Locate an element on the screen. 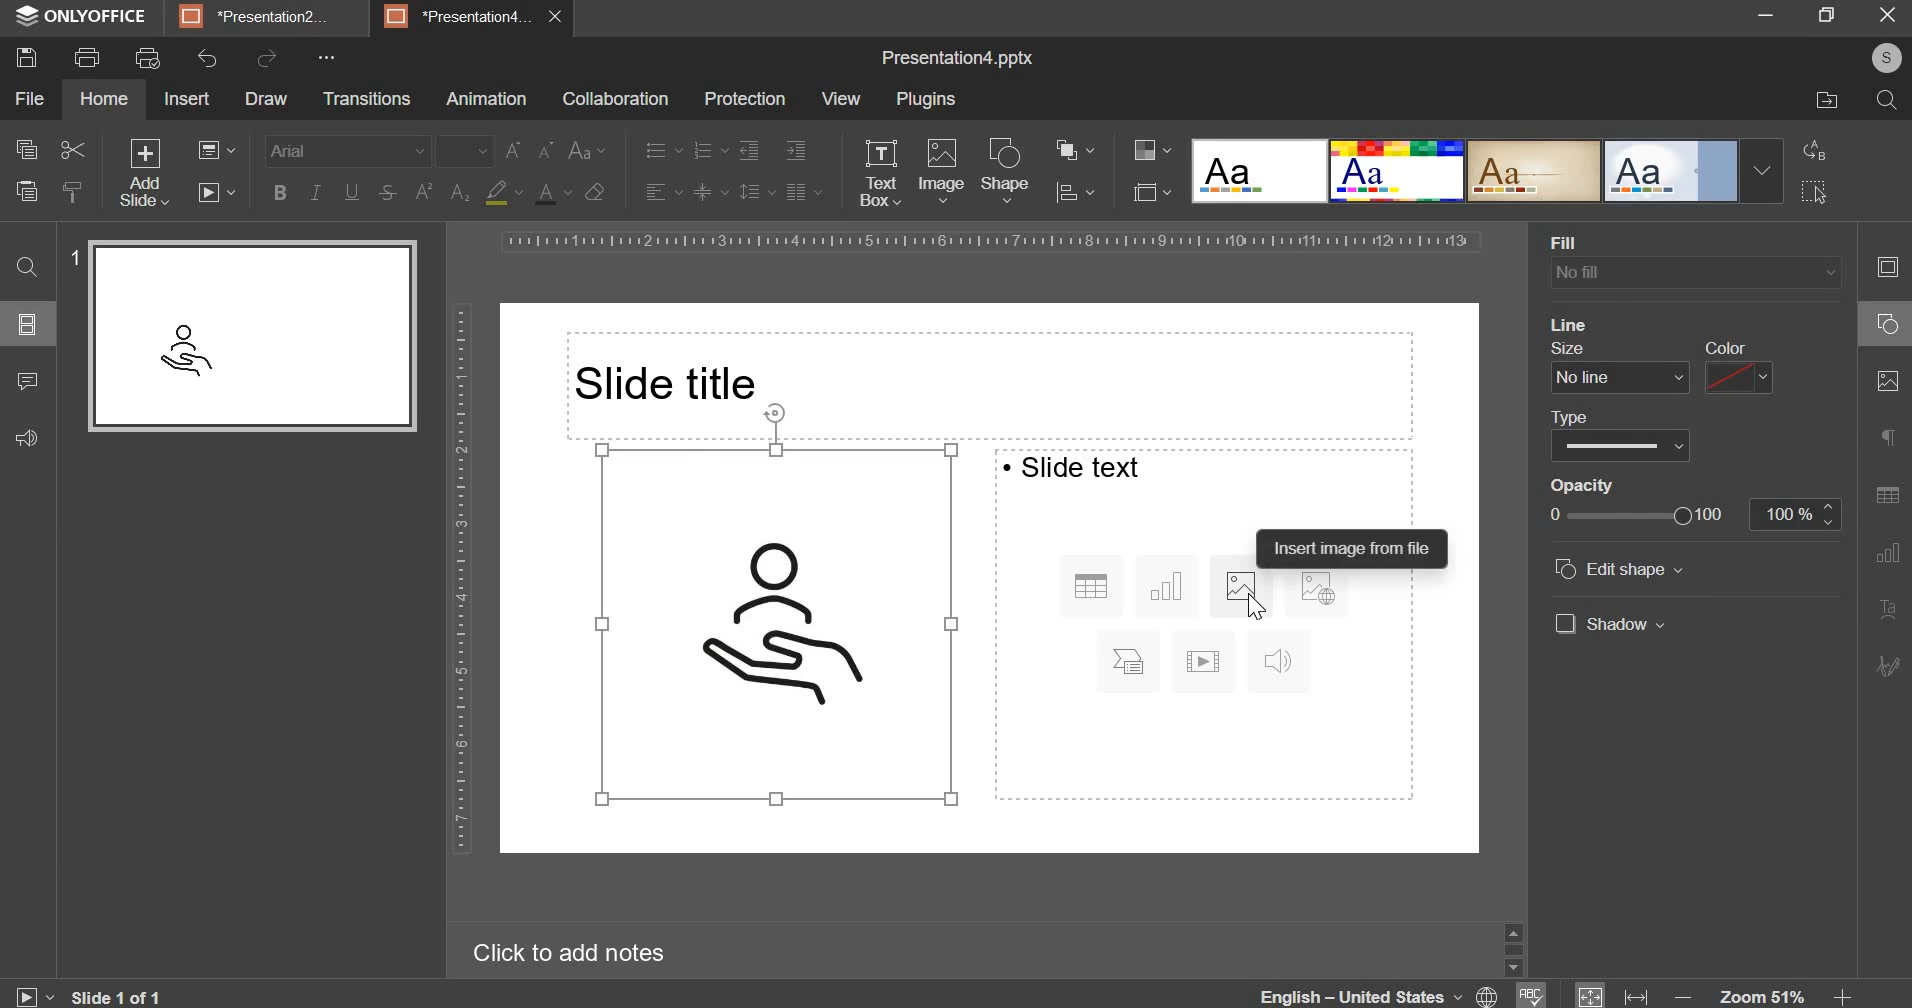 Image resolution: width=1912 pixels, height=1008 pixels. slide preview is located at coordinates (252, 335).